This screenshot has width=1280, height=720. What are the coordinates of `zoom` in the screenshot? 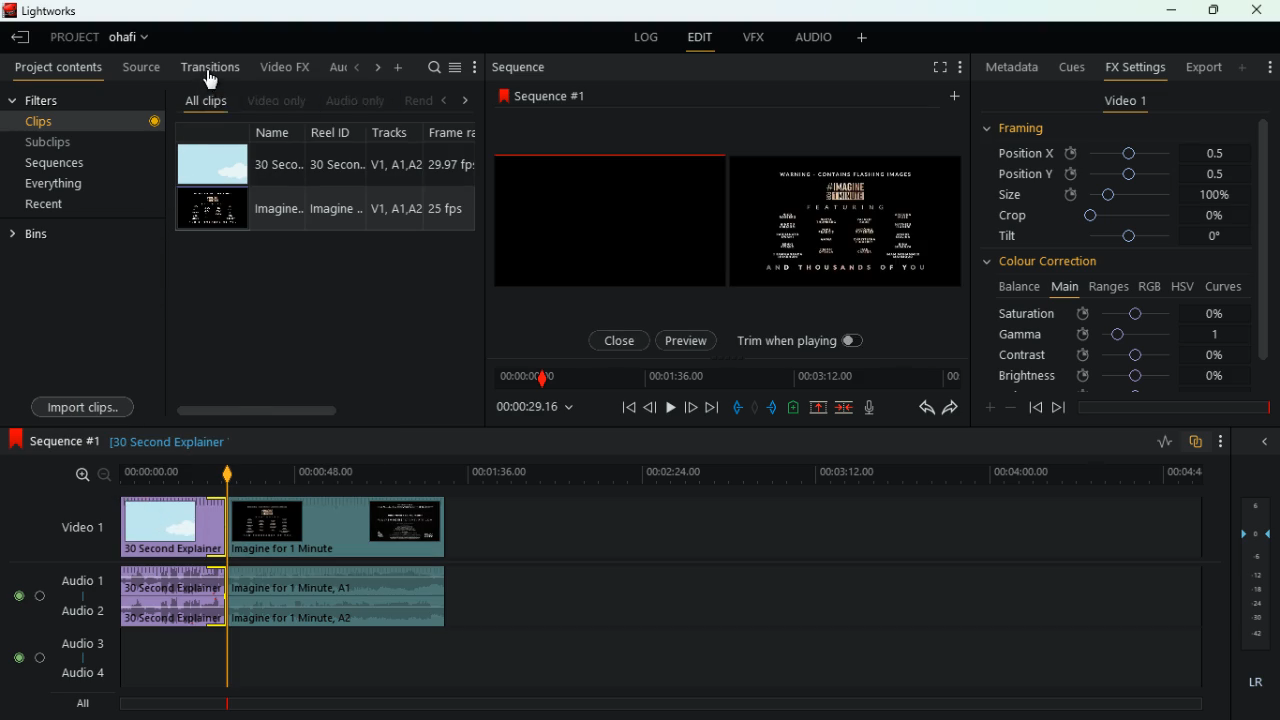 It's located at (90, 475).